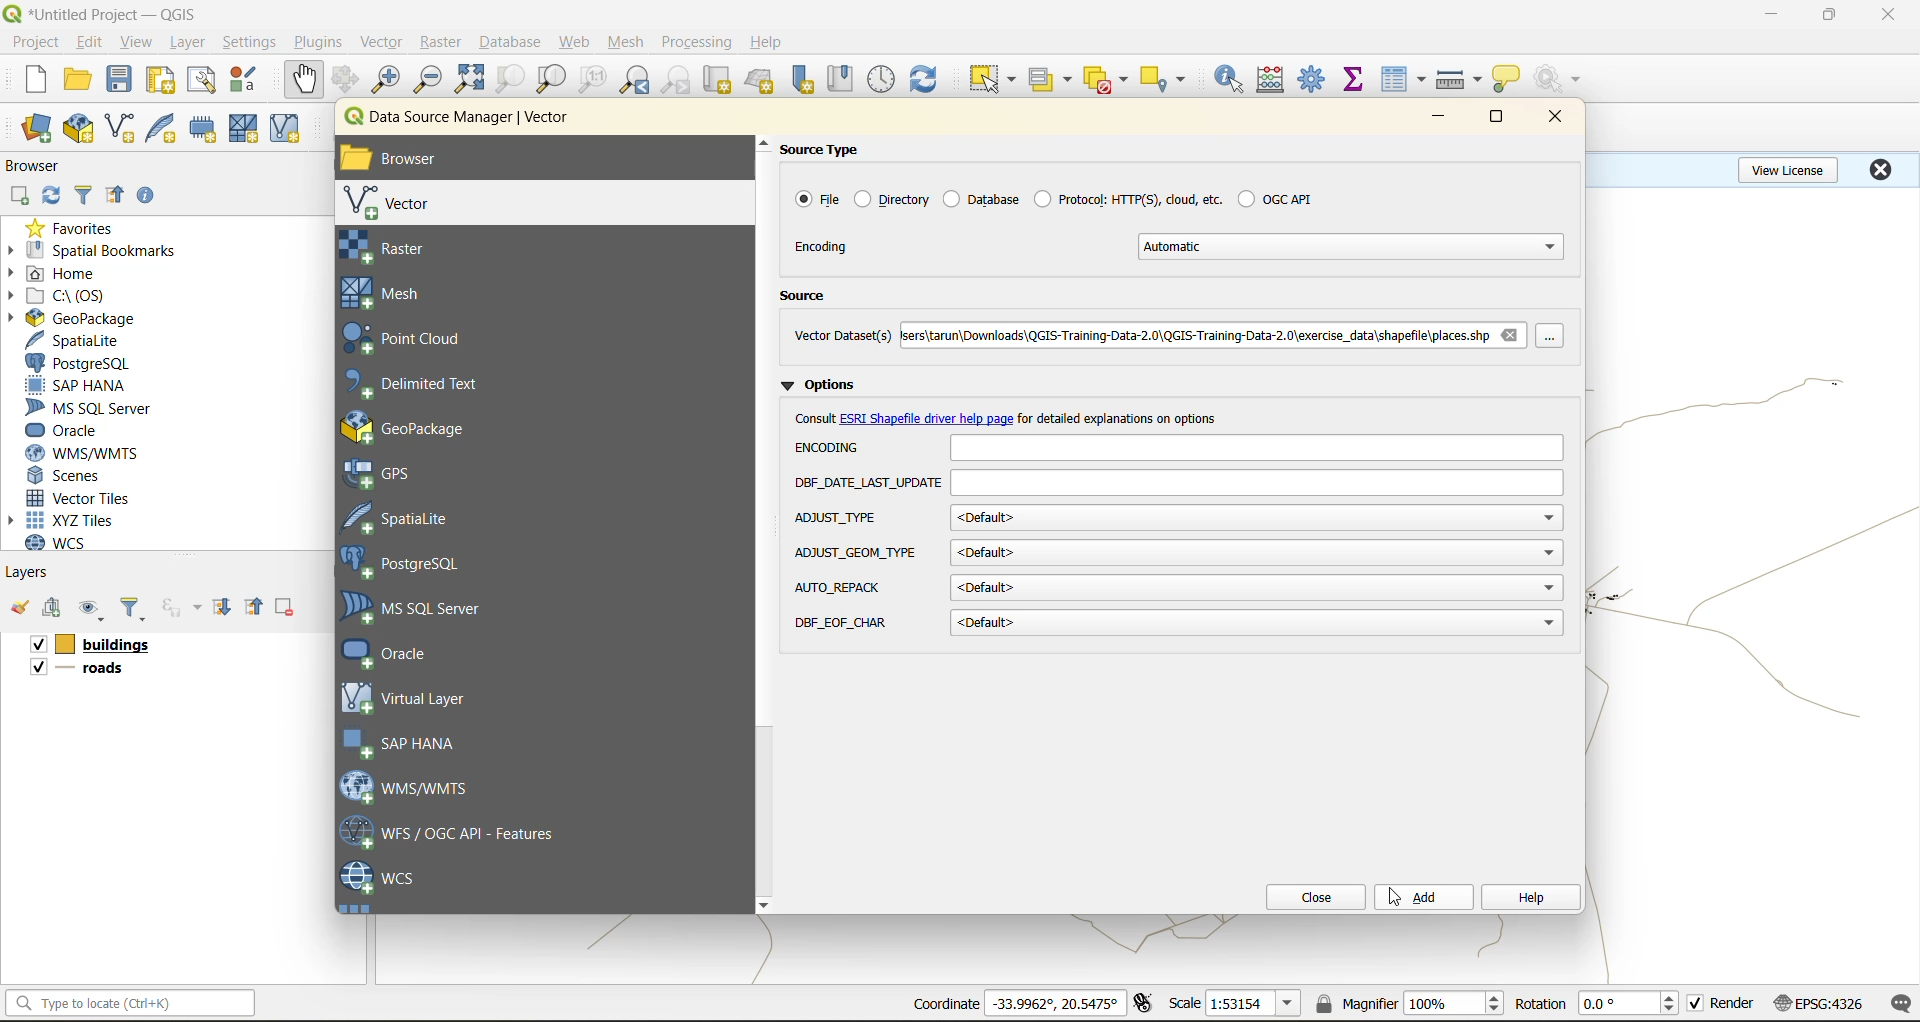 The image size is (1920, 1022). What do you see at coordinates (29, 571) in the screenshot?
I see `layers` at bounding box center [29, 571].